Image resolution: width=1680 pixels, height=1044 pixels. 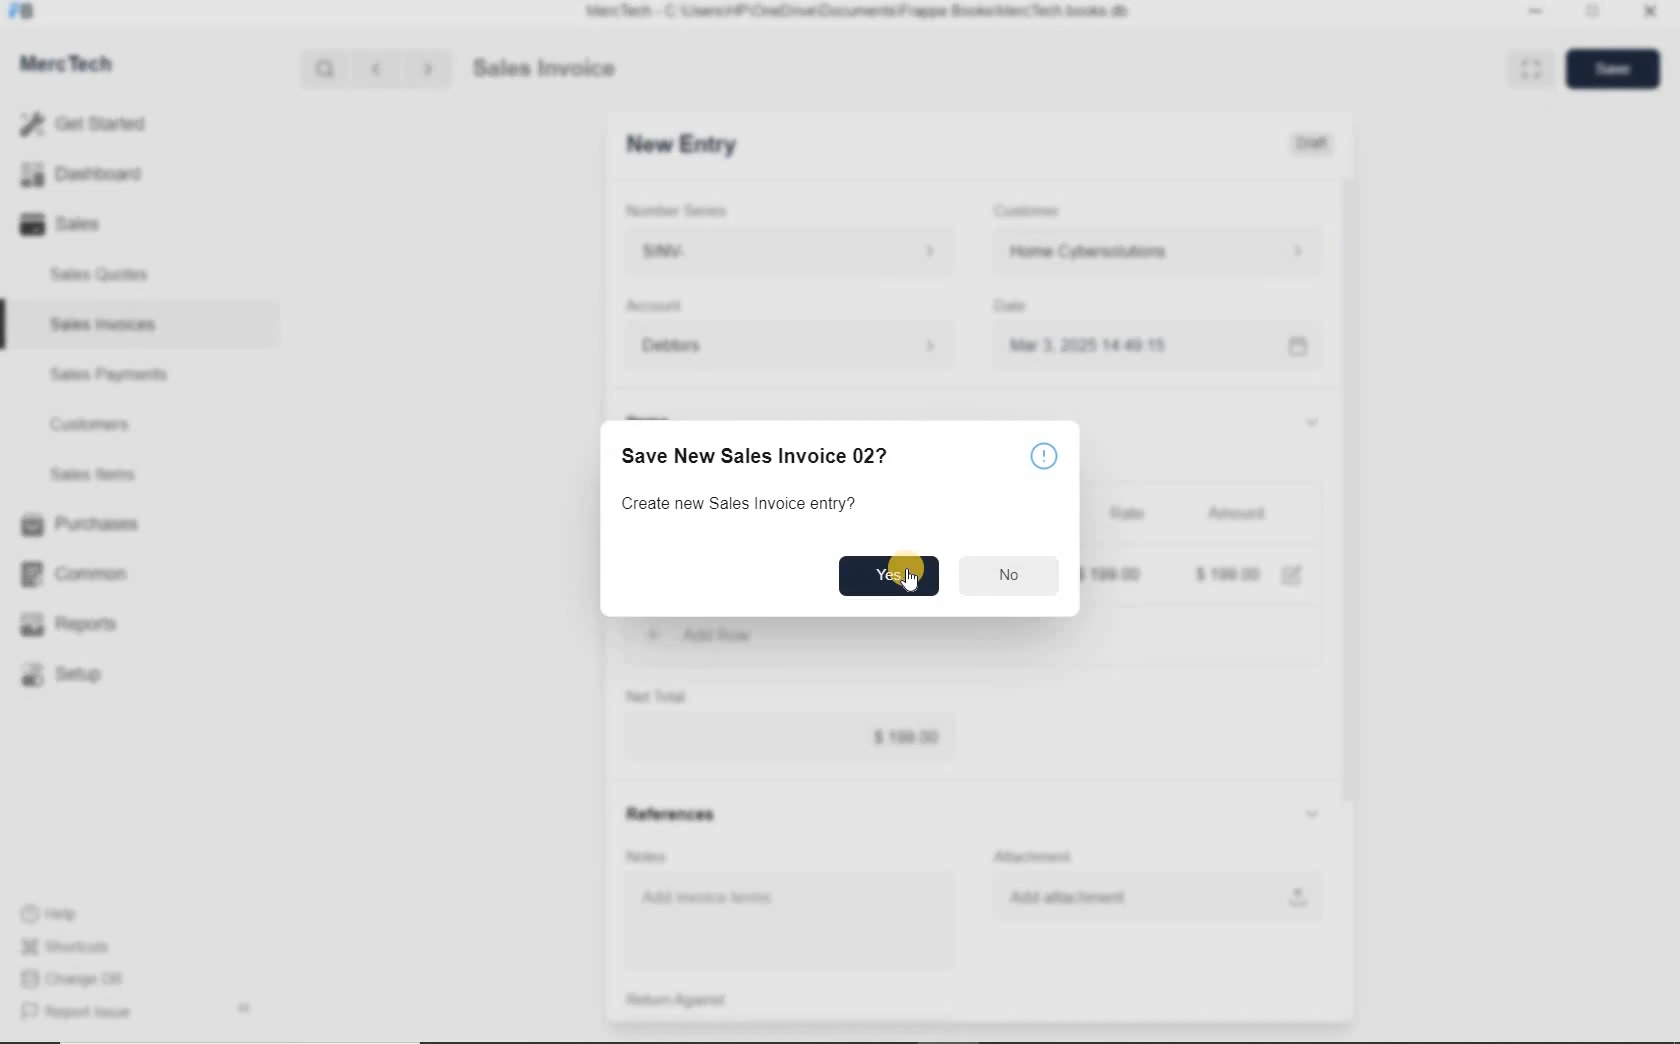 What do you see at coordinates (659, 306) in the screenshot?
I see `Account` at bounding box center [659, 306].